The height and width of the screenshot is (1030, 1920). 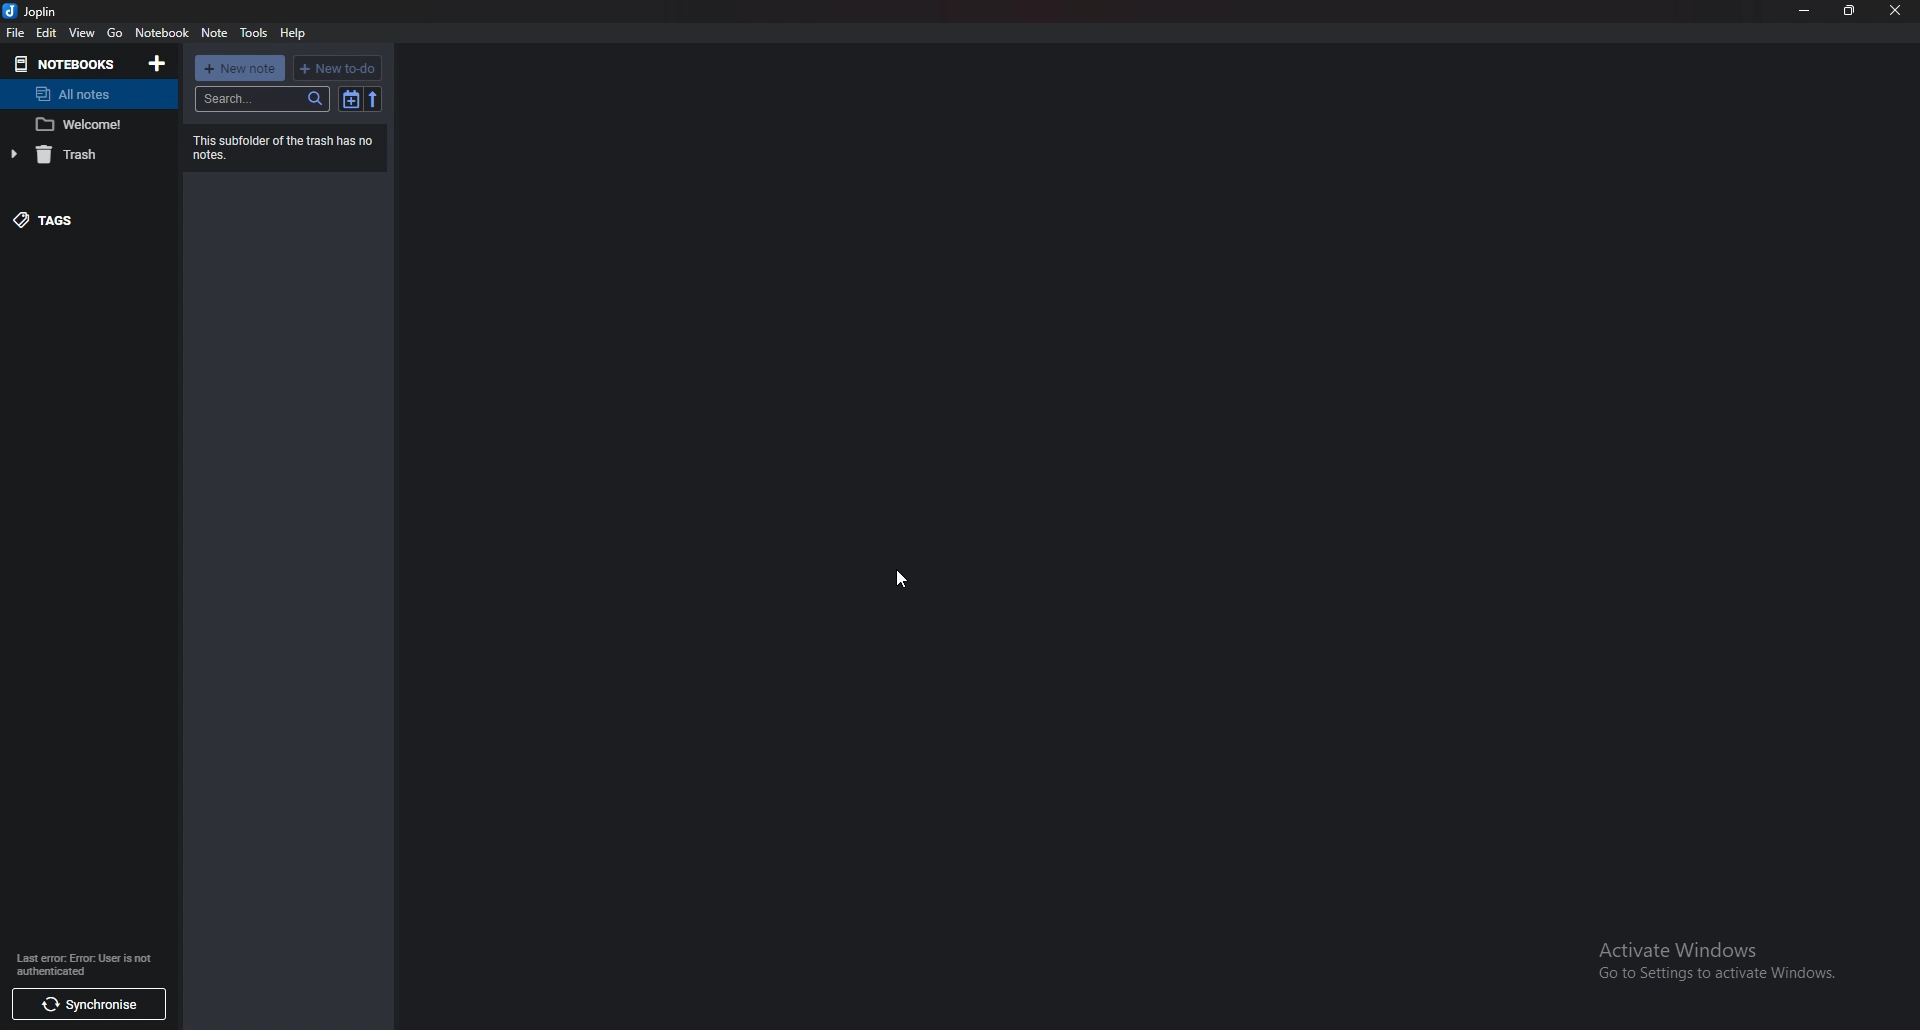 What do you see at coordinates (339, 67) in the screenshot?
I see `New to do` at bounding box center [339, 67].